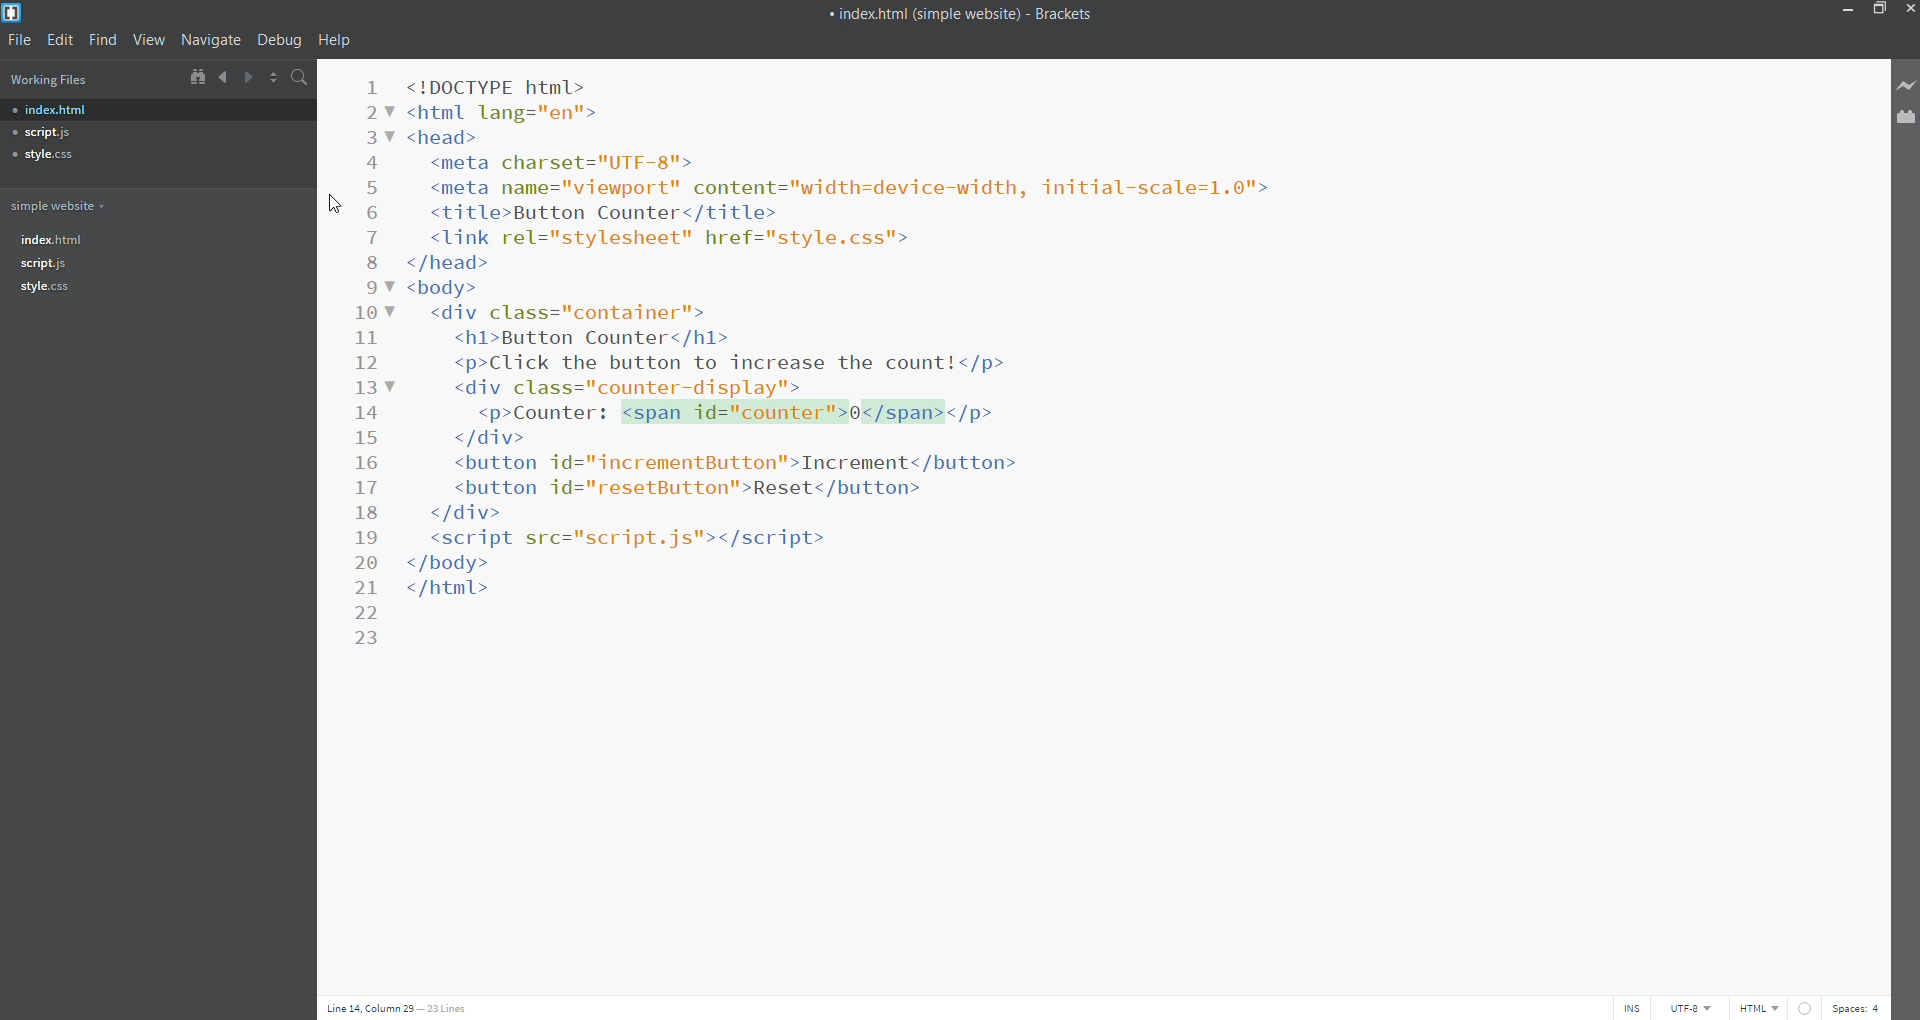 The width and height of the screenshot is (1920, 1020). Describe the element at coordinates (57, 38) in the screenshot. I see `edit ` at that location.